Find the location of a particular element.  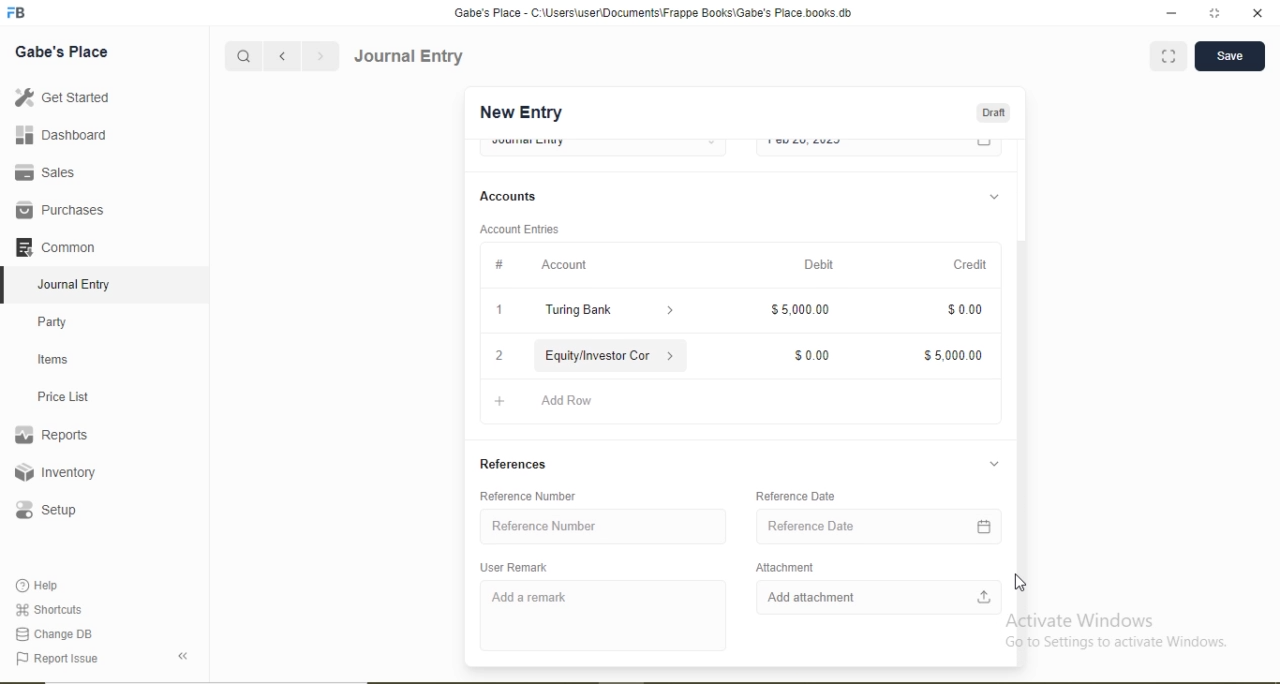

1 is located at coordinates (499, 309).